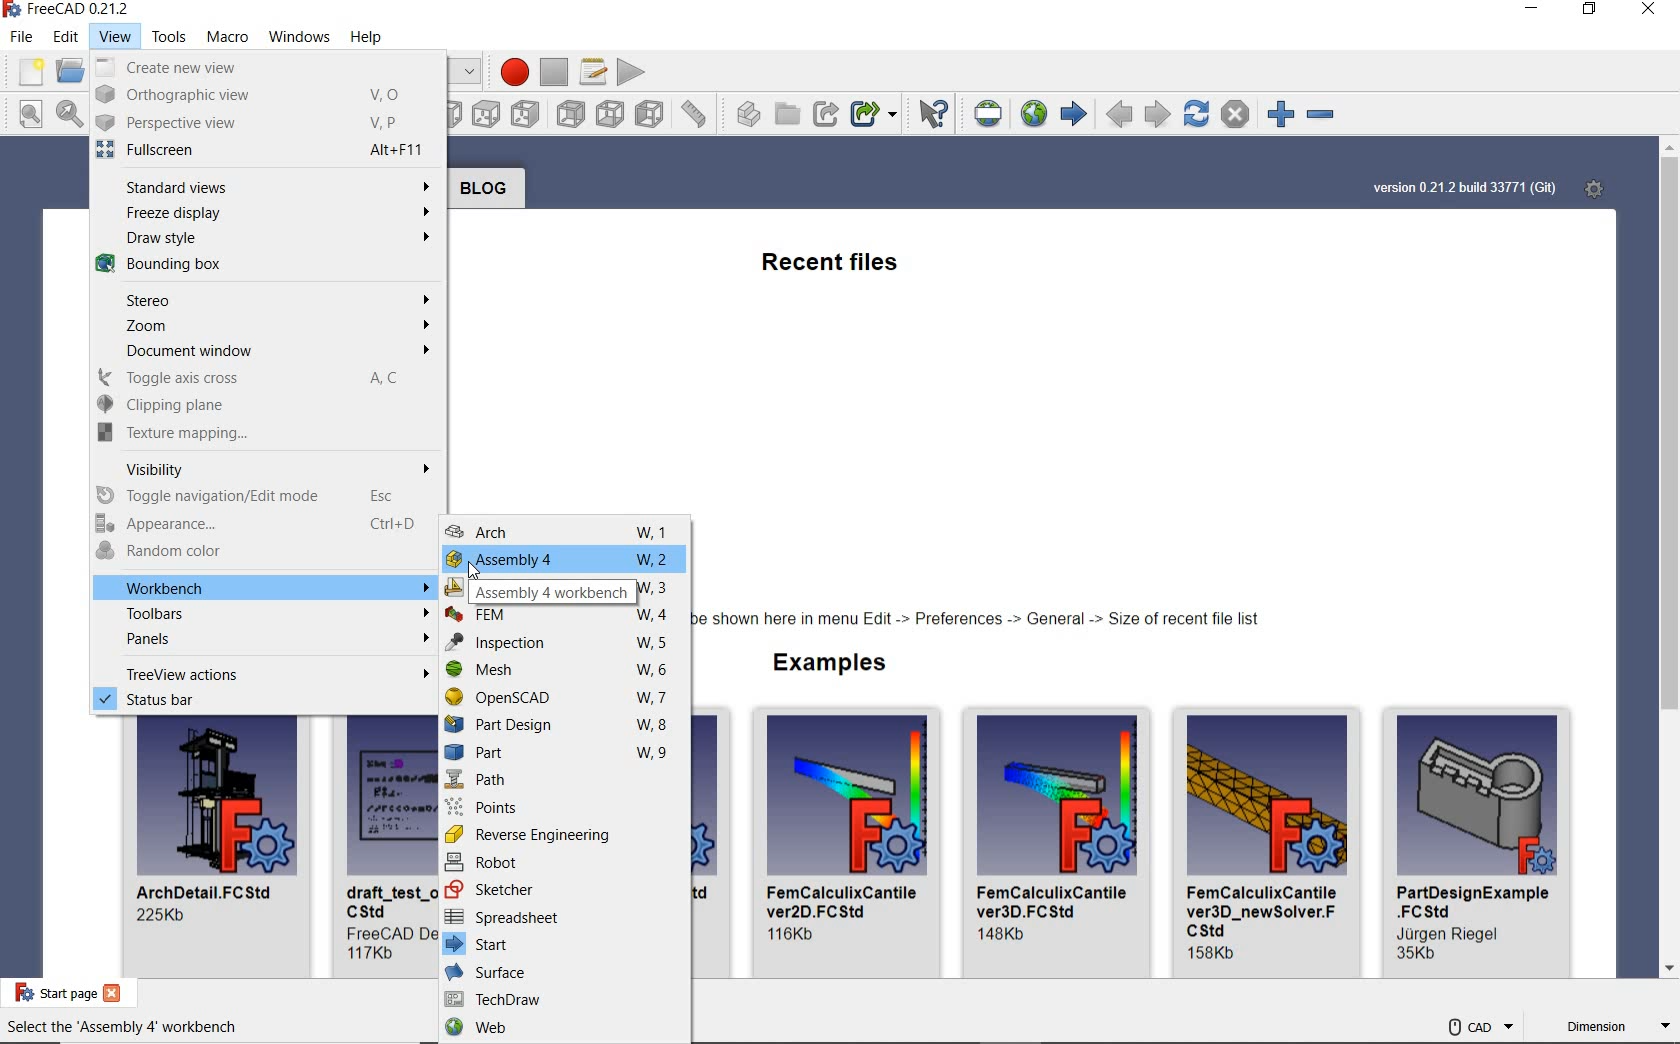  I want to click on surface, so click(564, 971).